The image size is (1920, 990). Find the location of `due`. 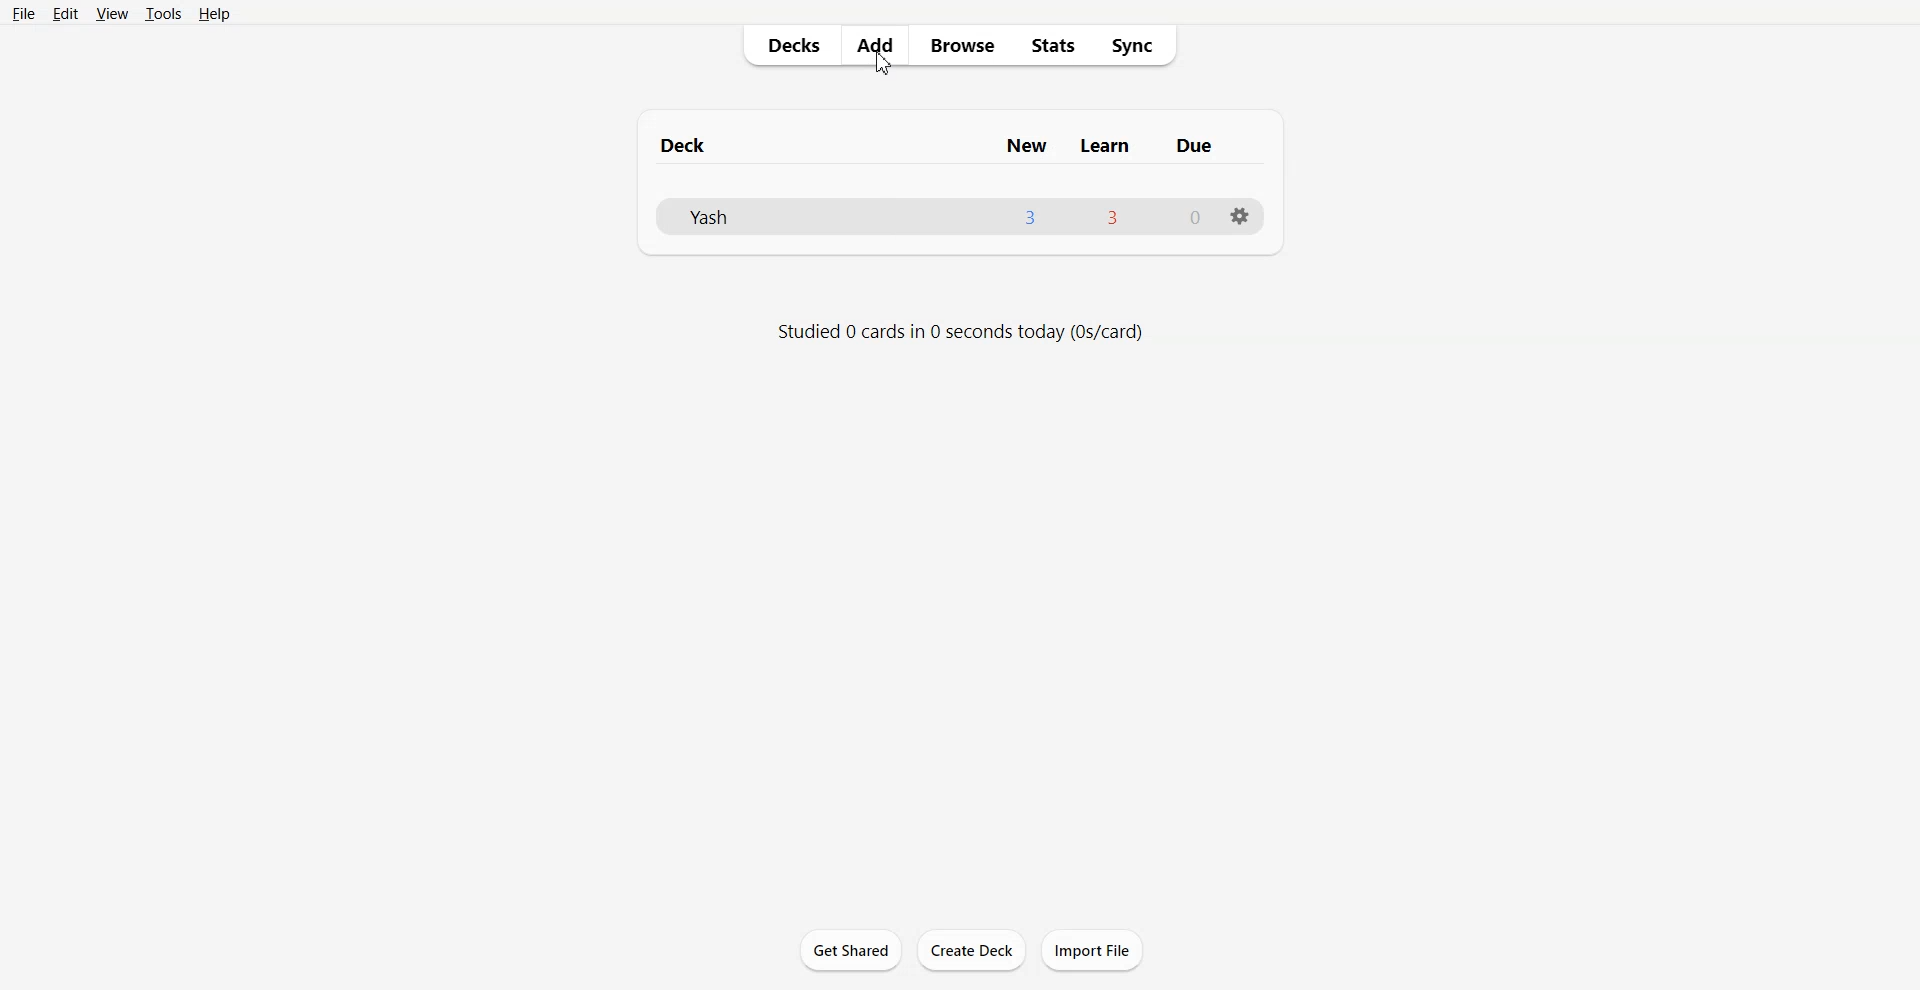

due is located at coordinates (1193, 145).